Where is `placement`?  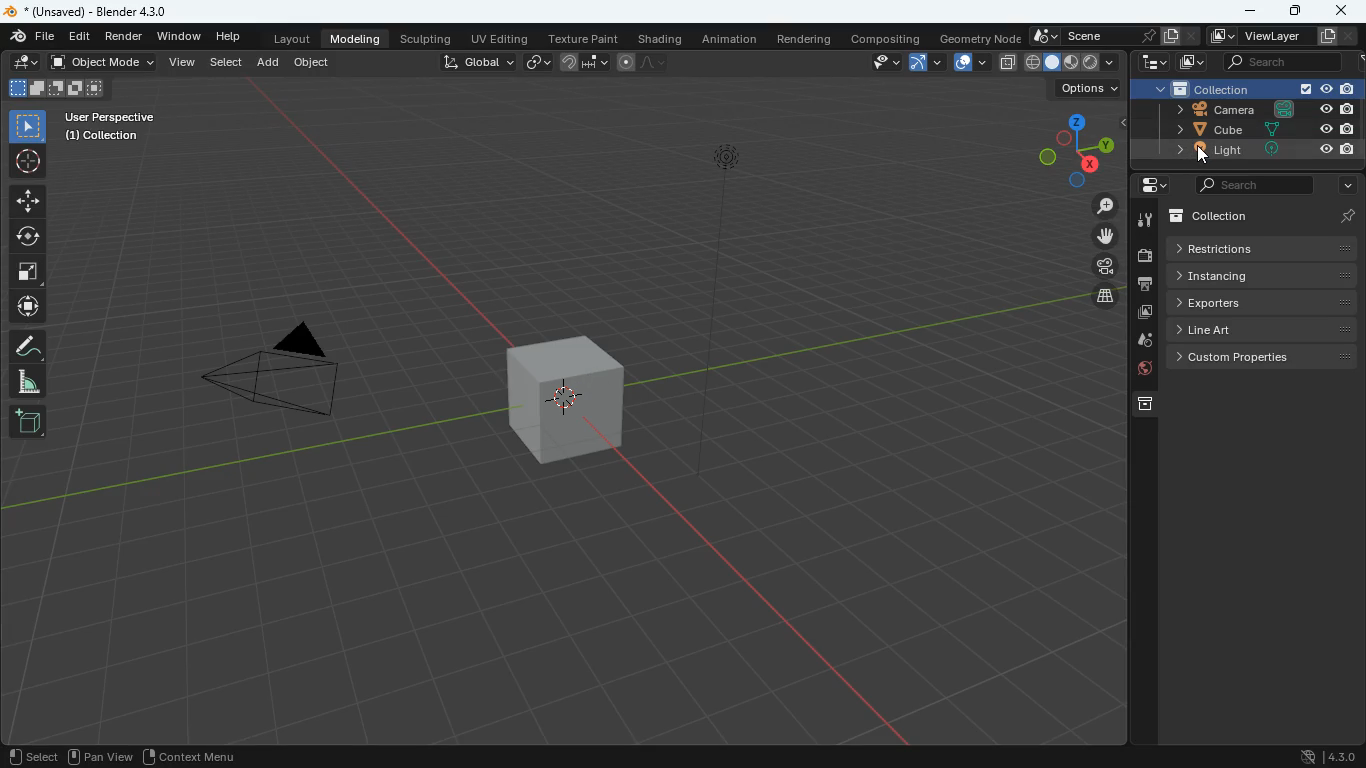
placement is located at coordinates (26, 63).